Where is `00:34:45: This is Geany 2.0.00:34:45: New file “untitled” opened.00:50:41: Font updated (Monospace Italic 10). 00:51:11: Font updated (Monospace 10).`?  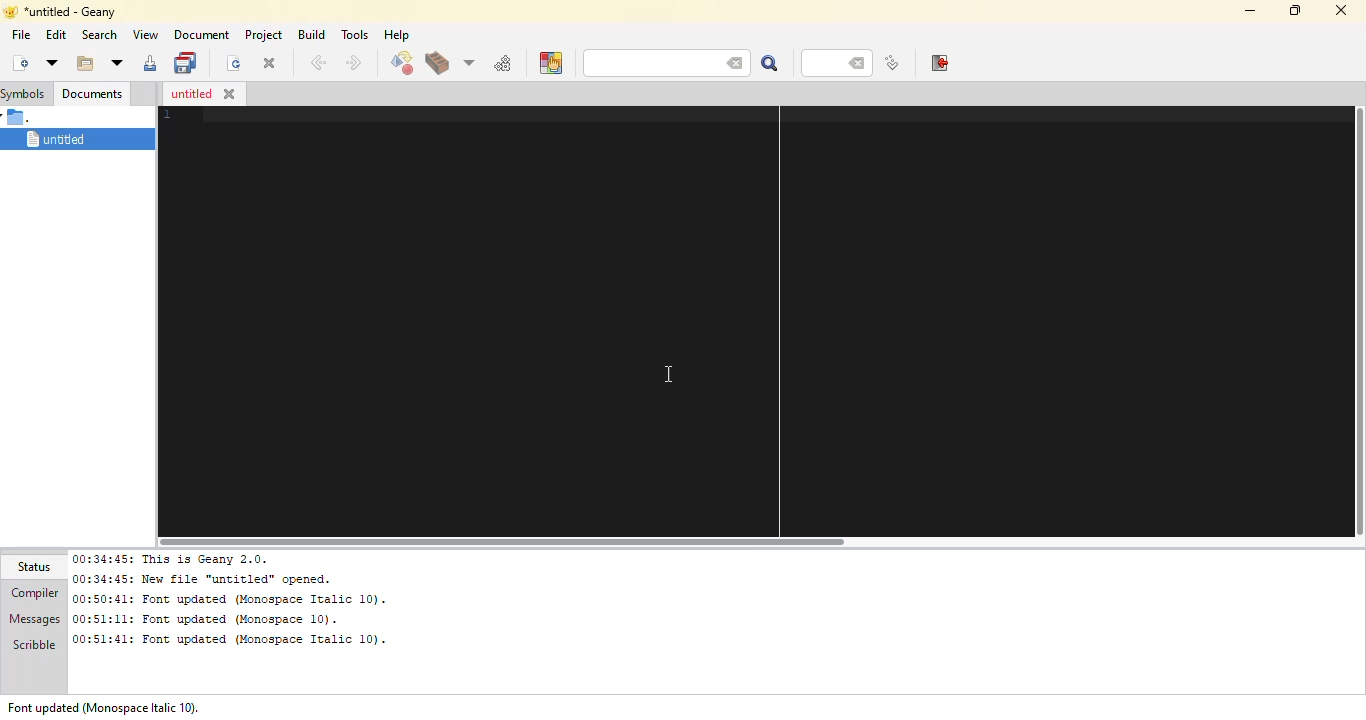 00:34:45: This is Geany 2.0.00:34:45: New file “untitled” opened.00:50:41: Font updated (Monospace Italic 10). 00:51:11: Font updated (Monospace 10). is located at coordinates (238, 600).